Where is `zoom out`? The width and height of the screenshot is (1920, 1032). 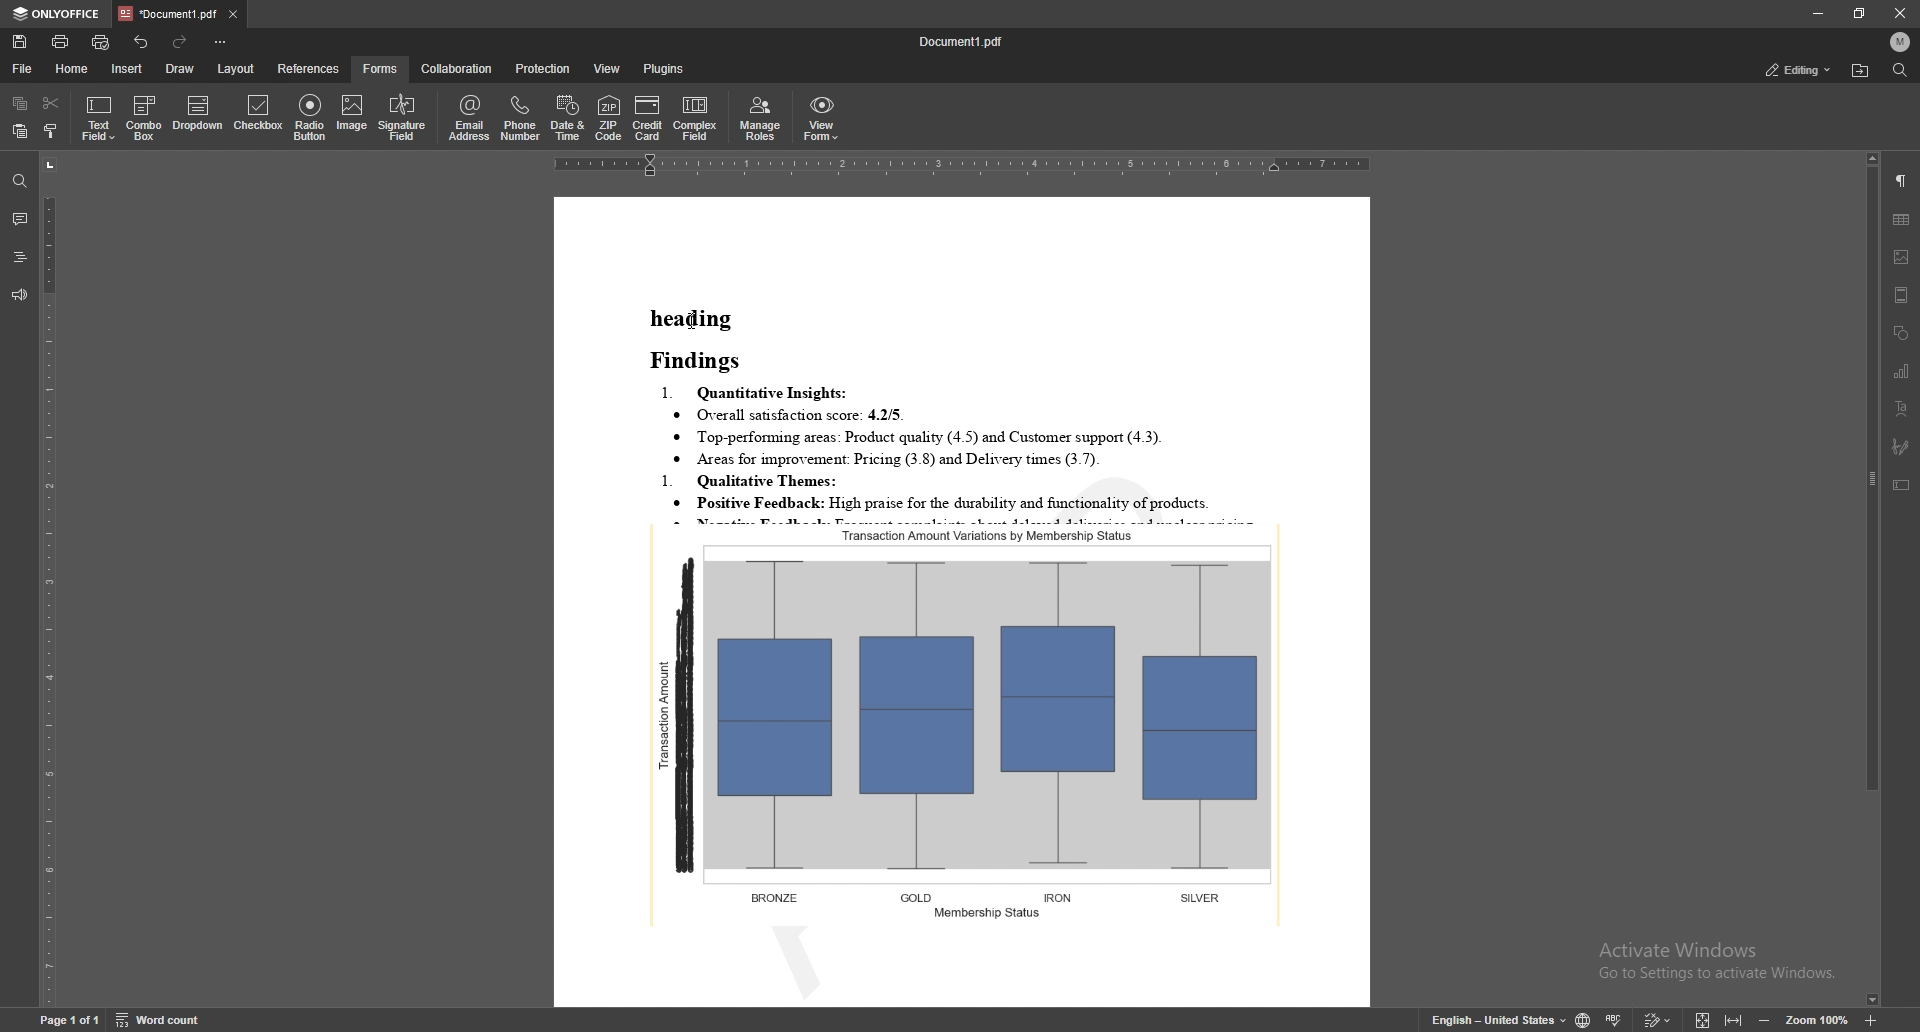
zoom out is located at coordinates (1768, 1020).